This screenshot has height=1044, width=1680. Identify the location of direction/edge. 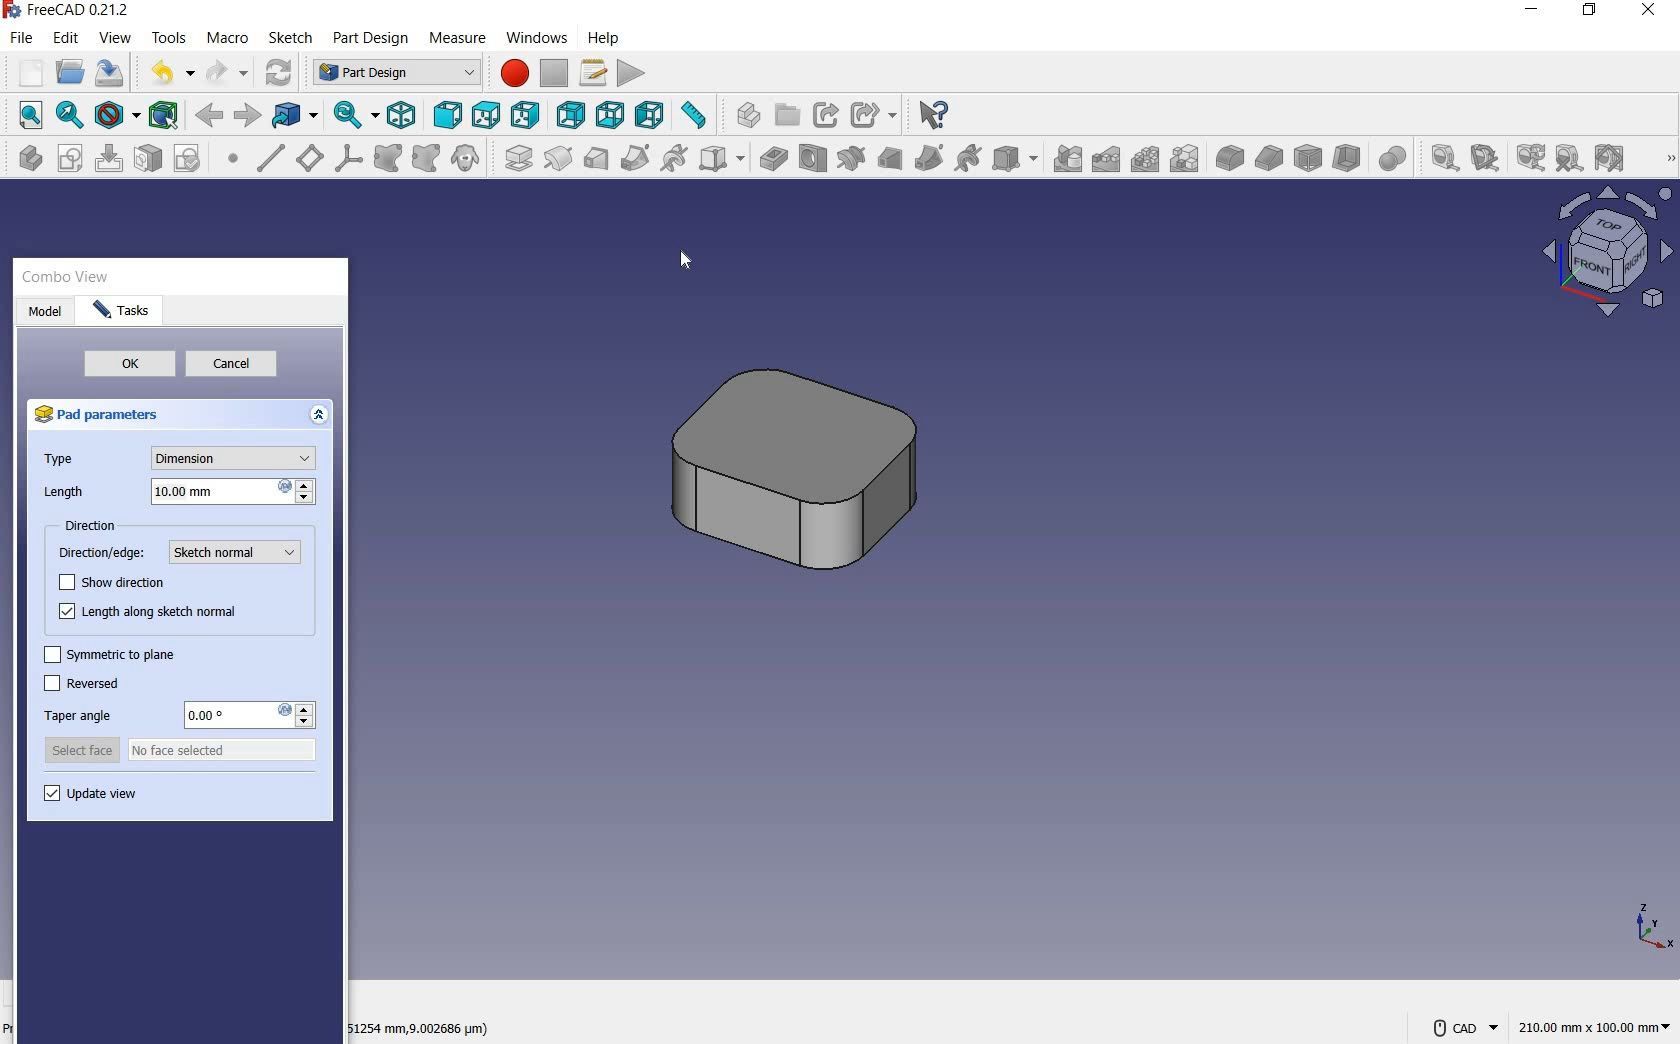
(185, 553).